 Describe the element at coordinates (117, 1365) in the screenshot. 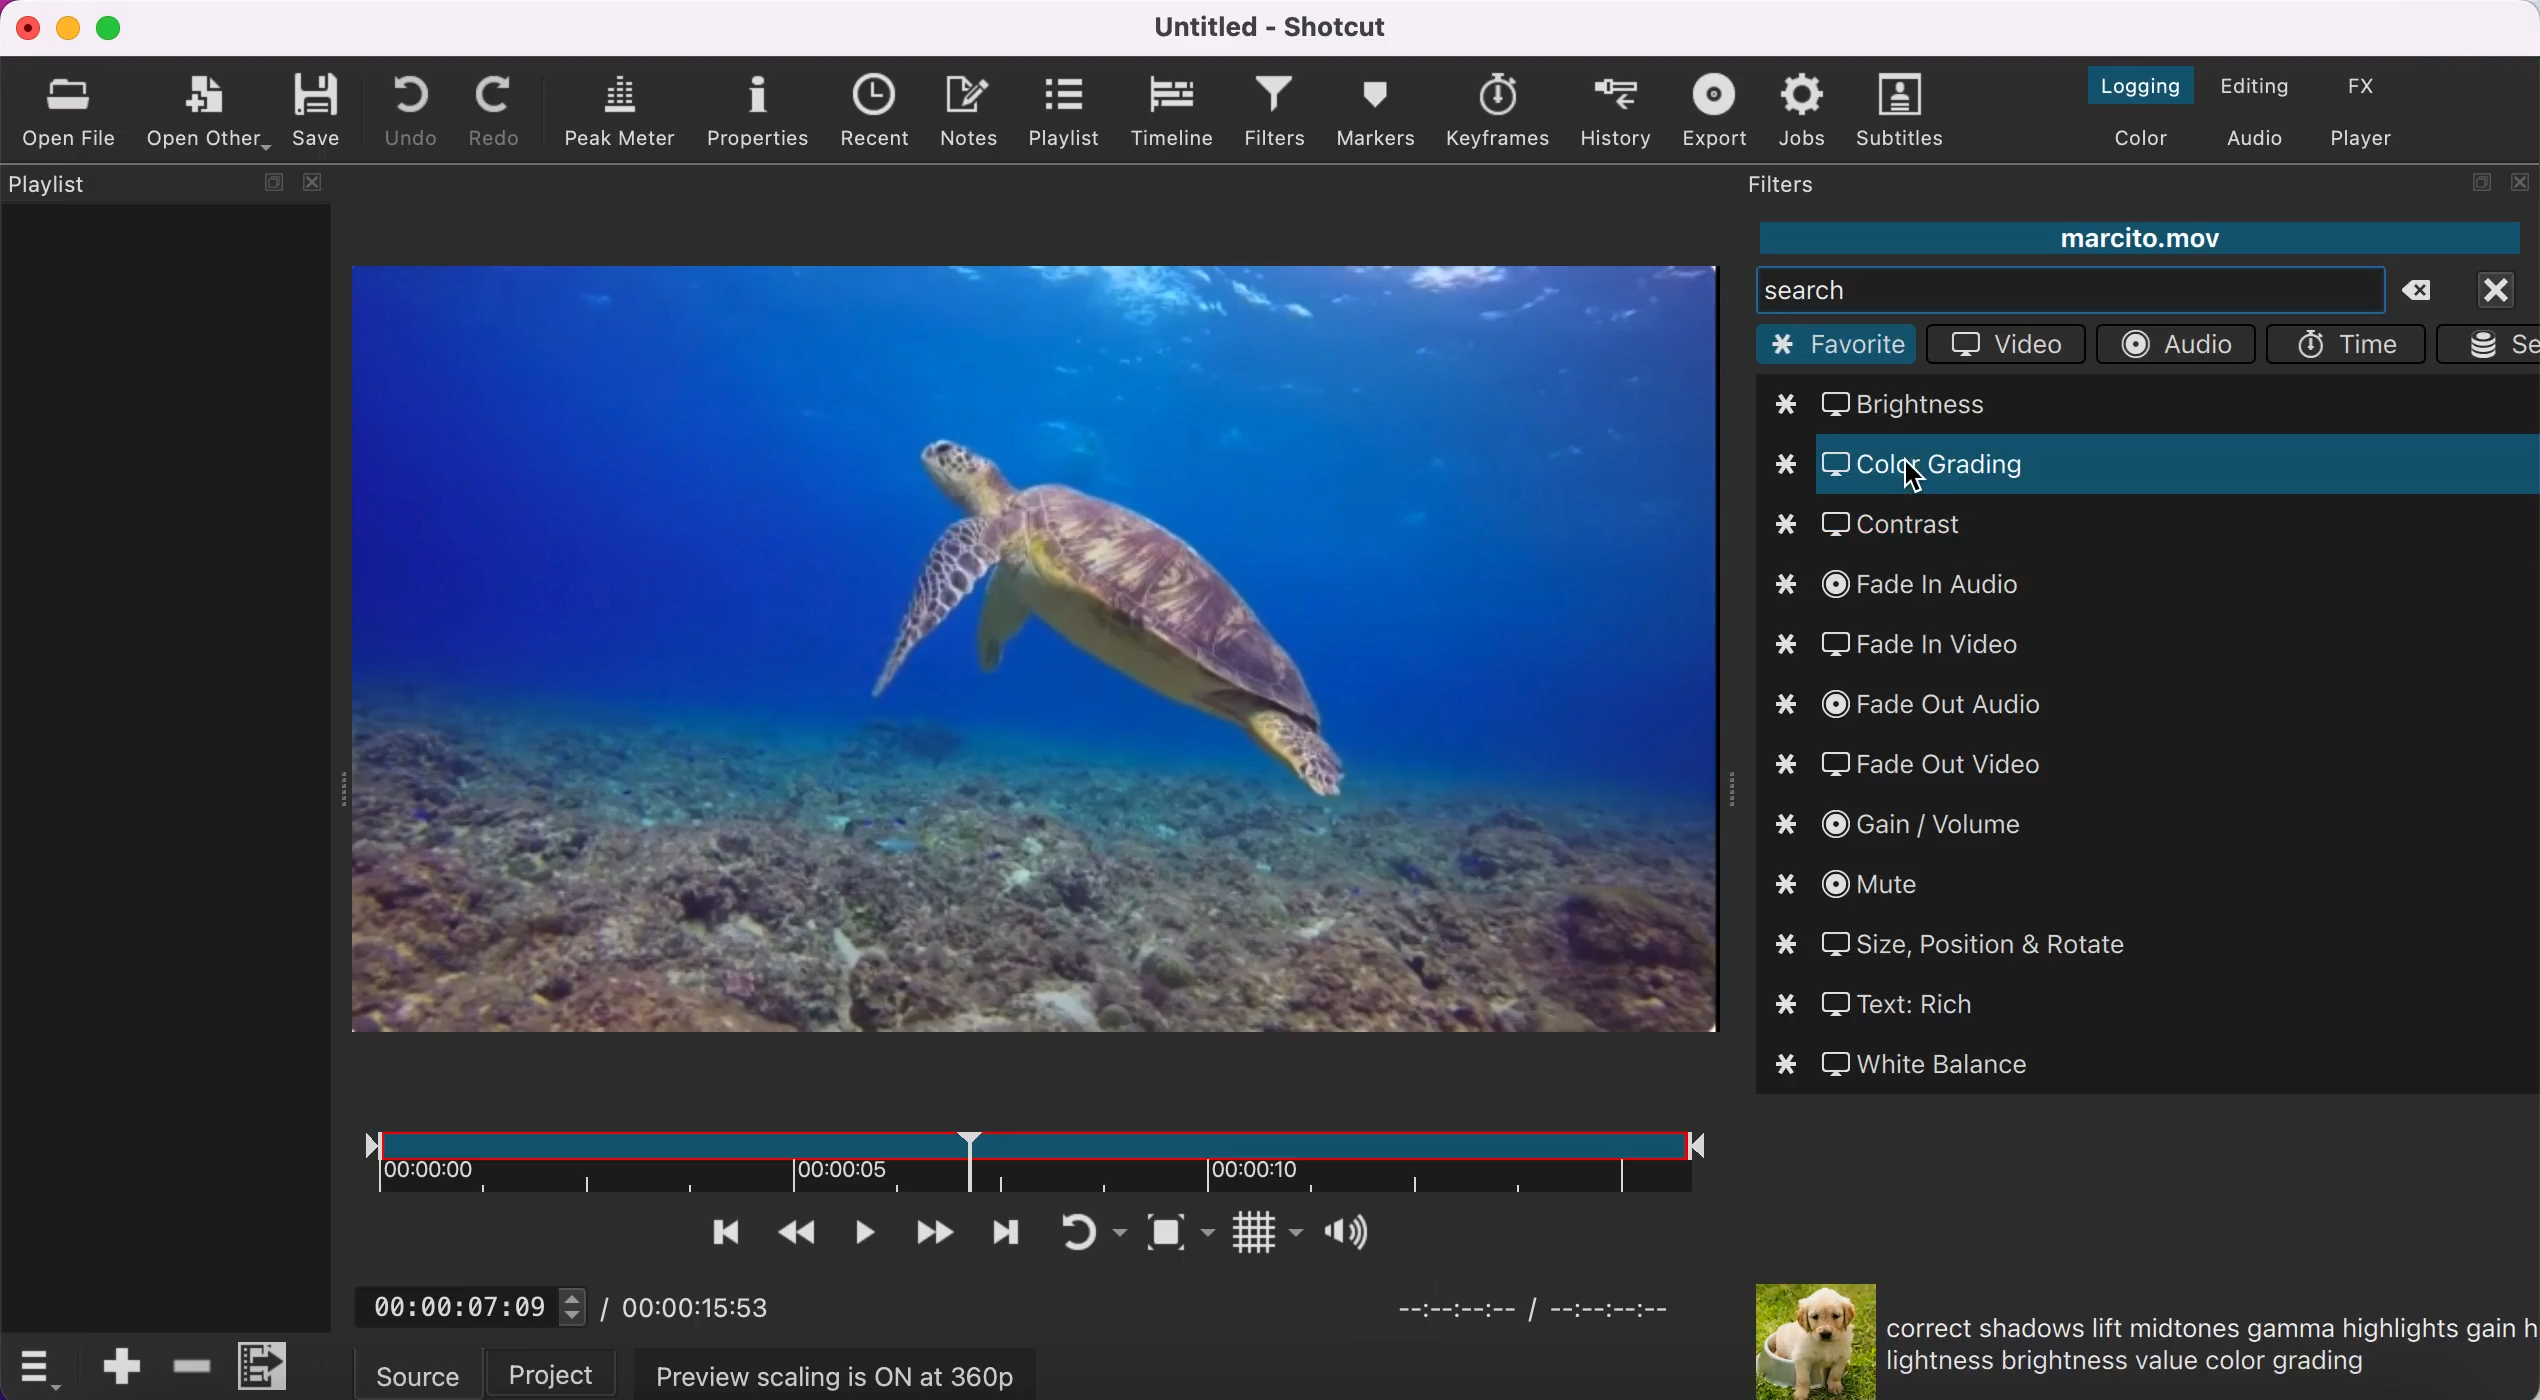

I see `append` at that location.